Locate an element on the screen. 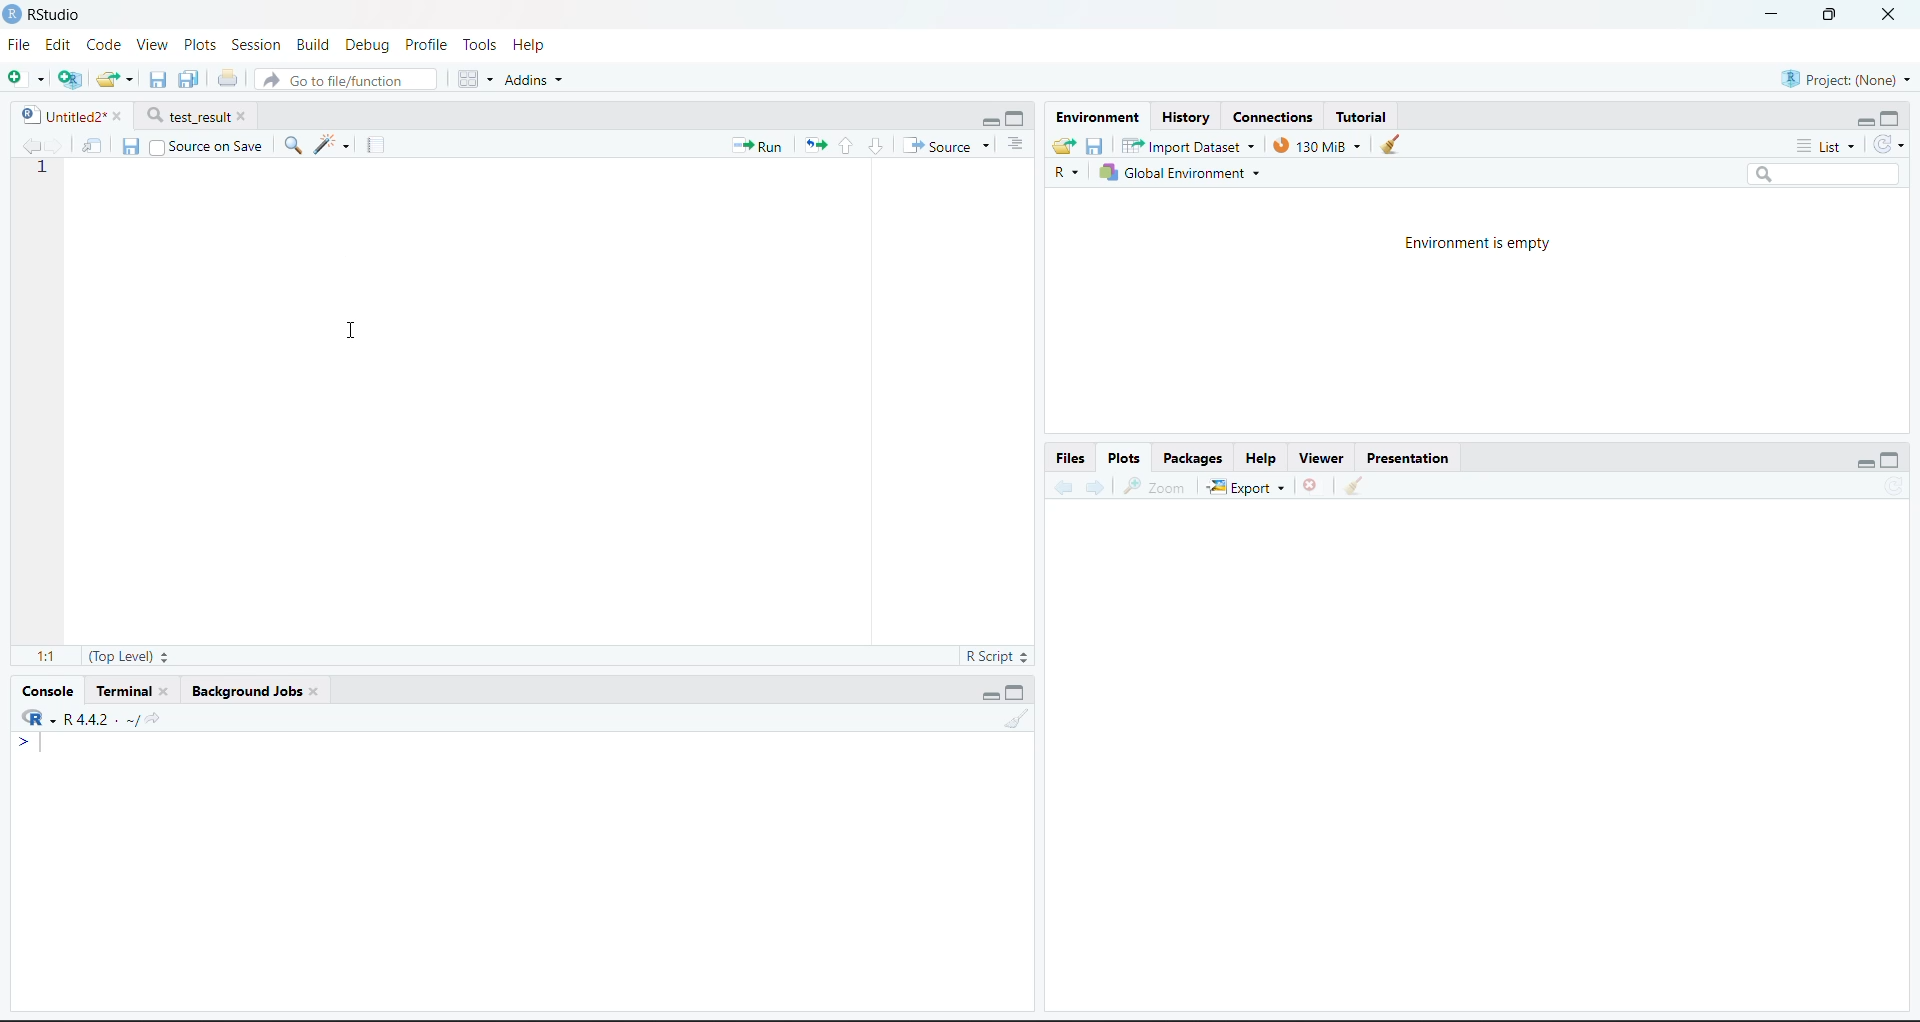 Image resolution: width=1920 pixels, height=1022 pixels. Minimize is located at coordinates (1861, 459).